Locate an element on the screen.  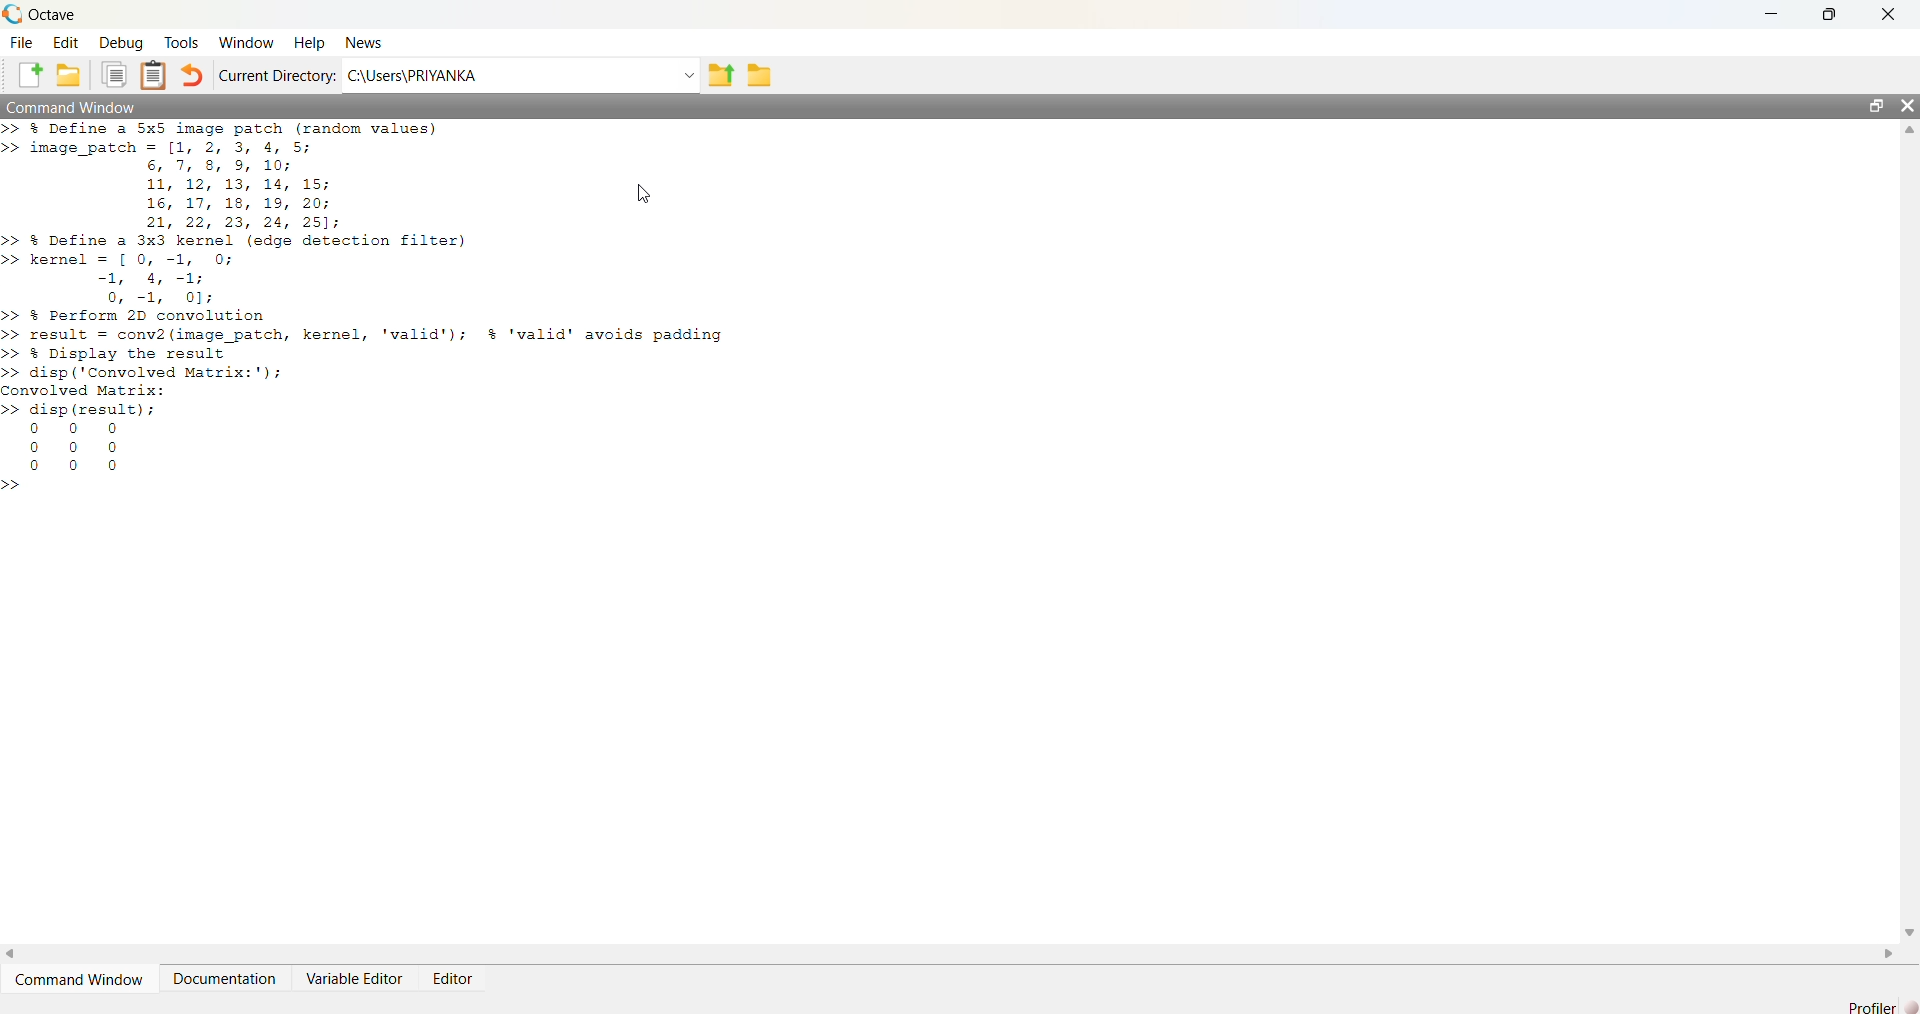
One directory up is located at coordinates (721, 75).